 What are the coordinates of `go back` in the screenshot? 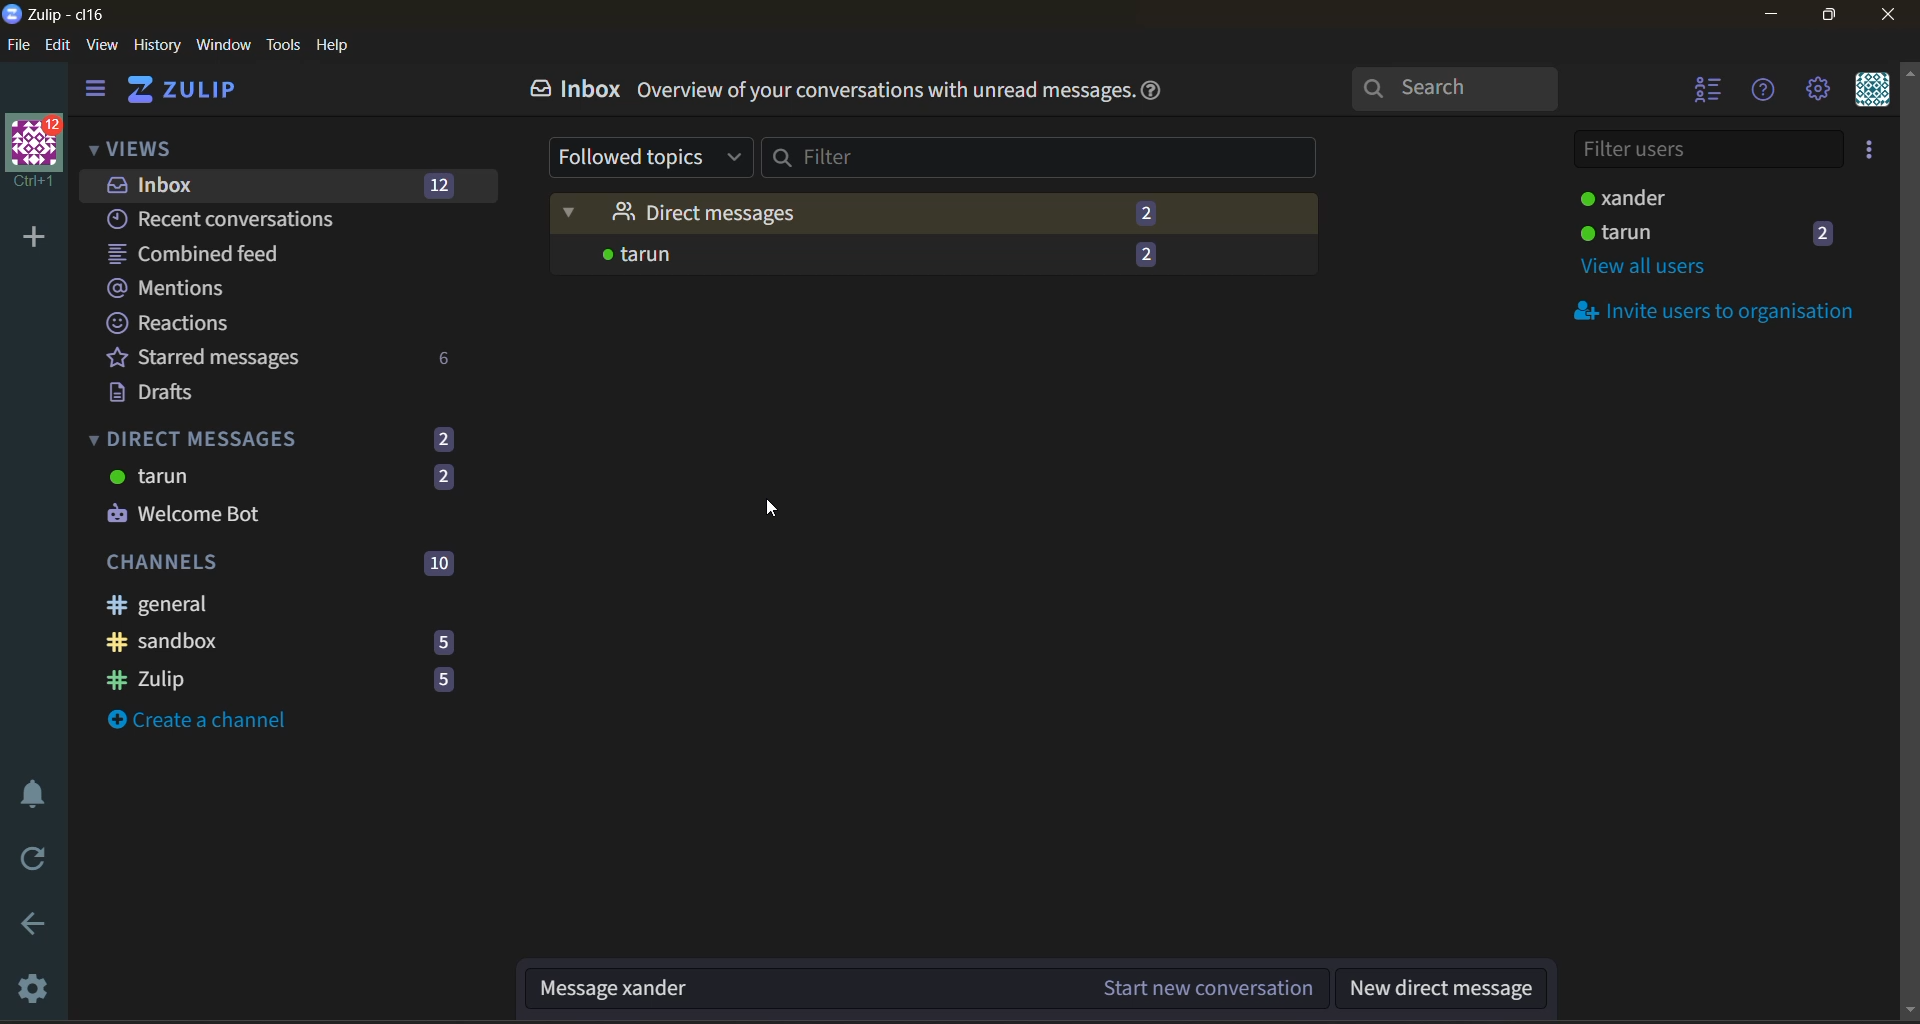 It's located at (39, 925).